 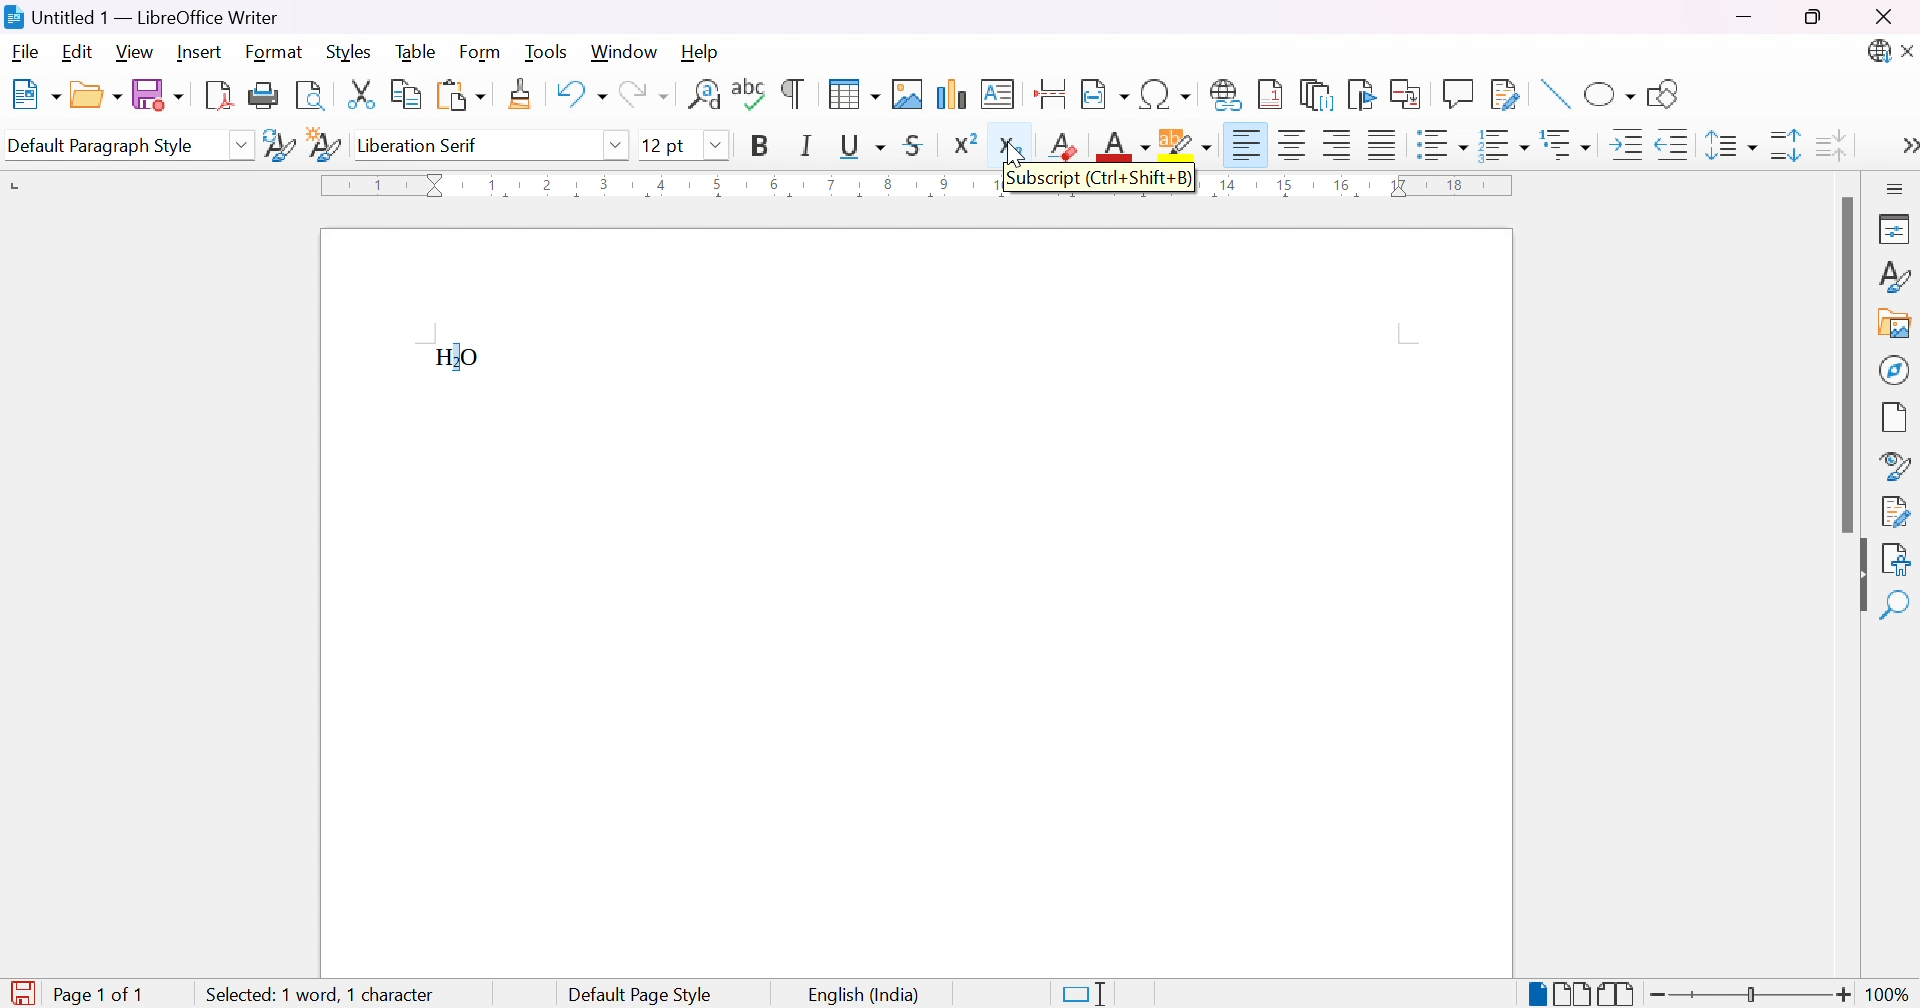 I want to click on 100%, so click(x=1889, y=995).